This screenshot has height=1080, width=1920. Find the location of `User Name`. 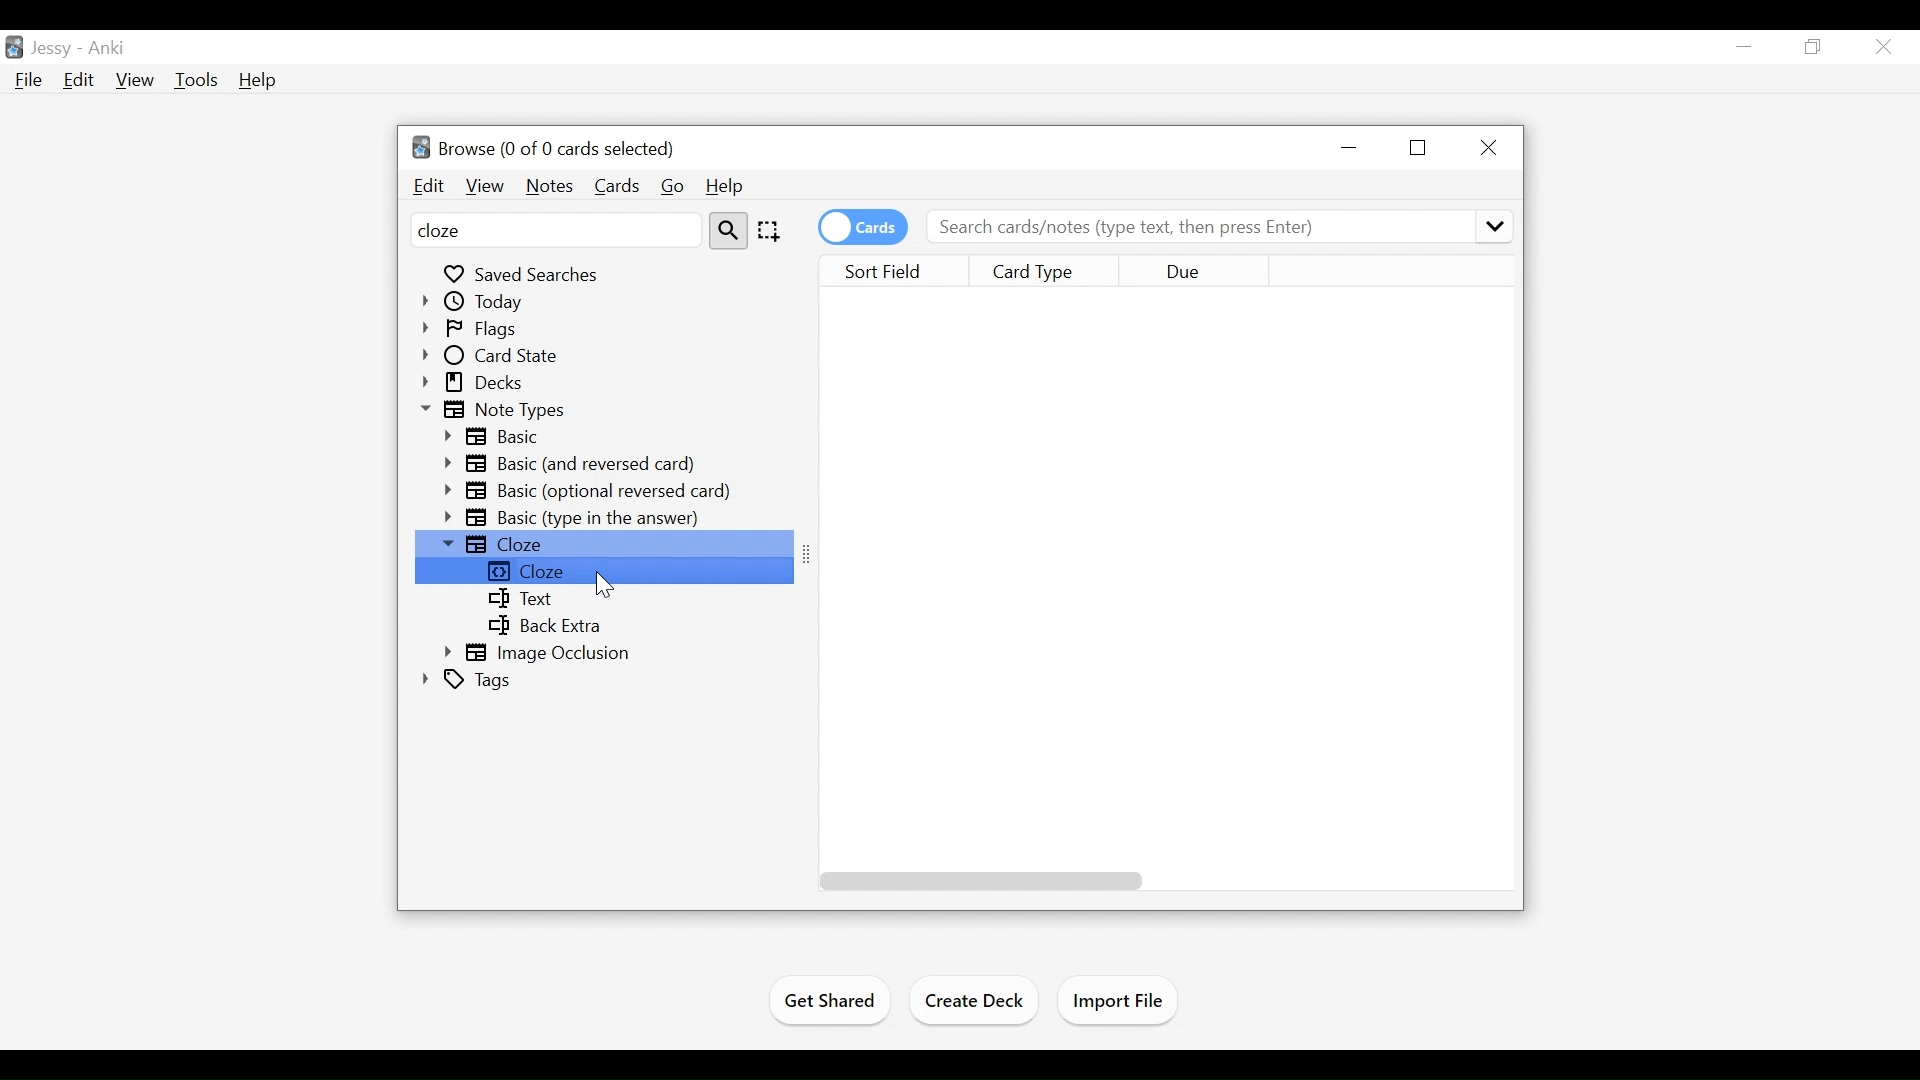

User Name is located at coordinates (52, 49).